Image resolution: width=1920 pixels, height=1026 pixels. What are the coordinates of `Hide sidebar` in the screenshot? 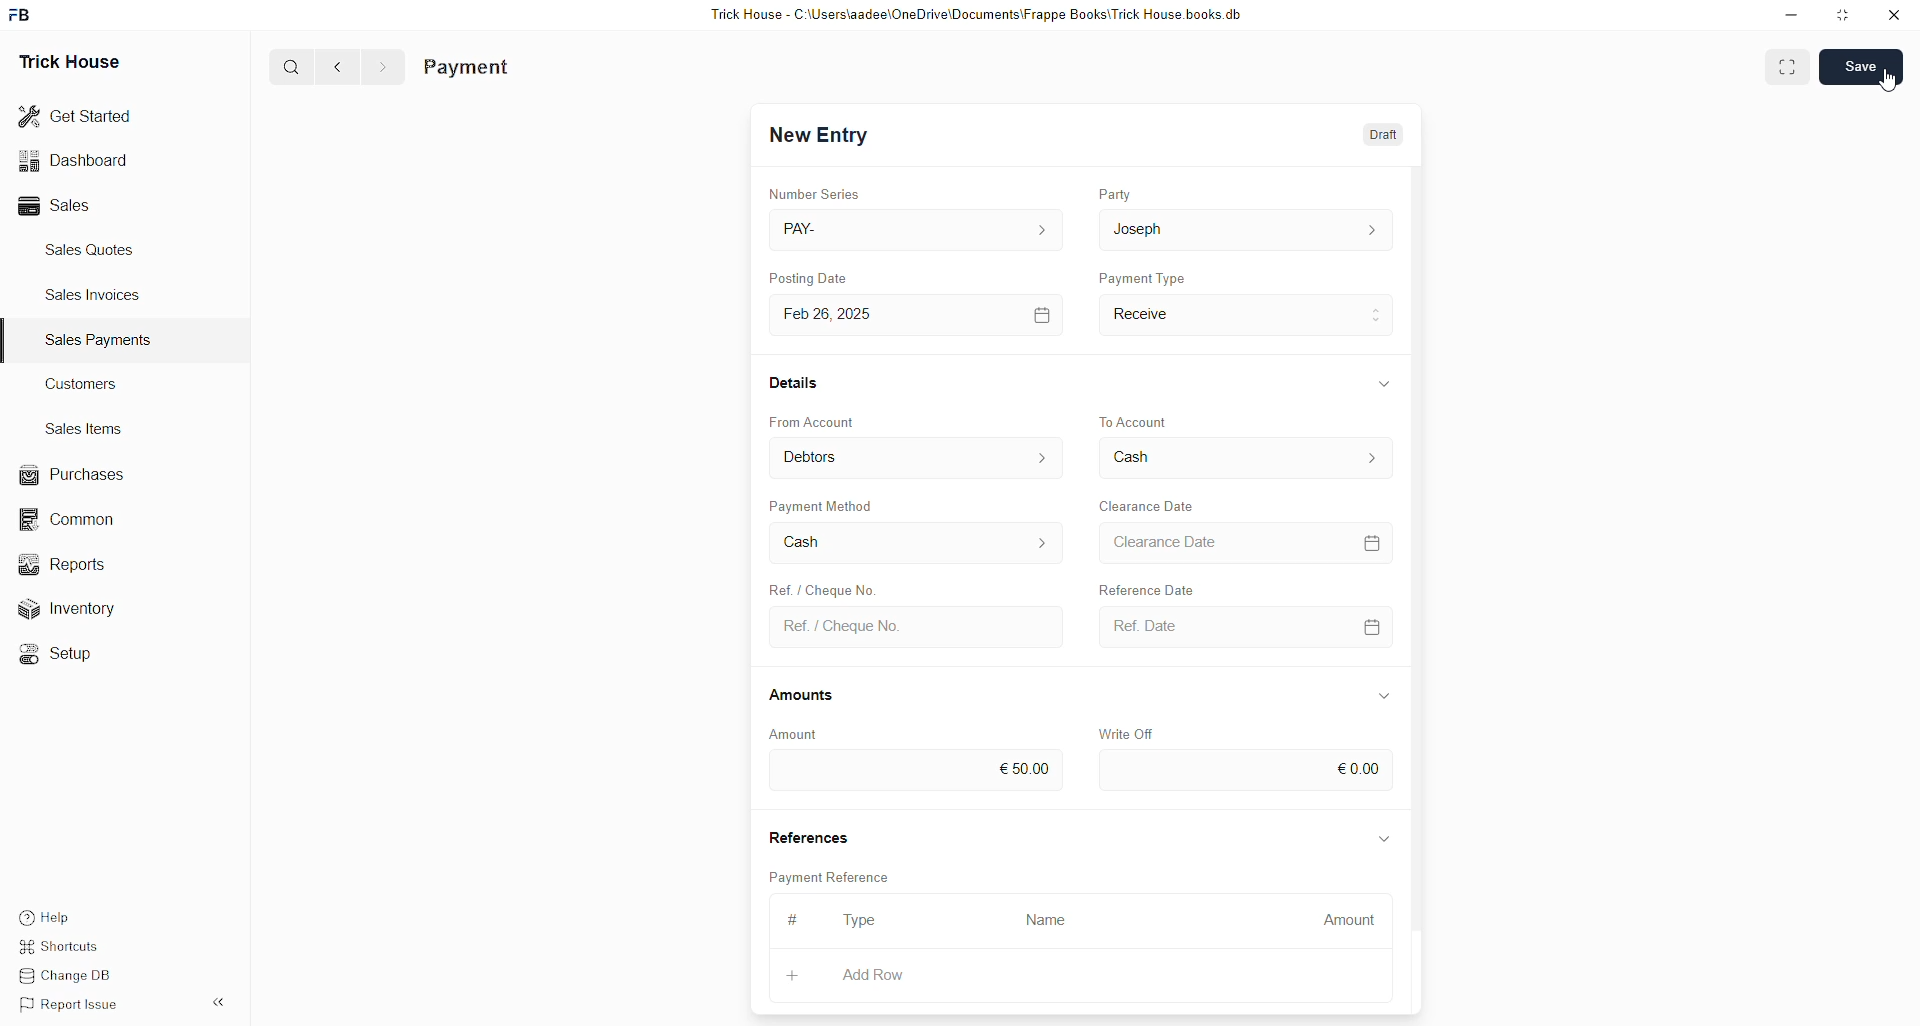 It's located at (218, 1002).